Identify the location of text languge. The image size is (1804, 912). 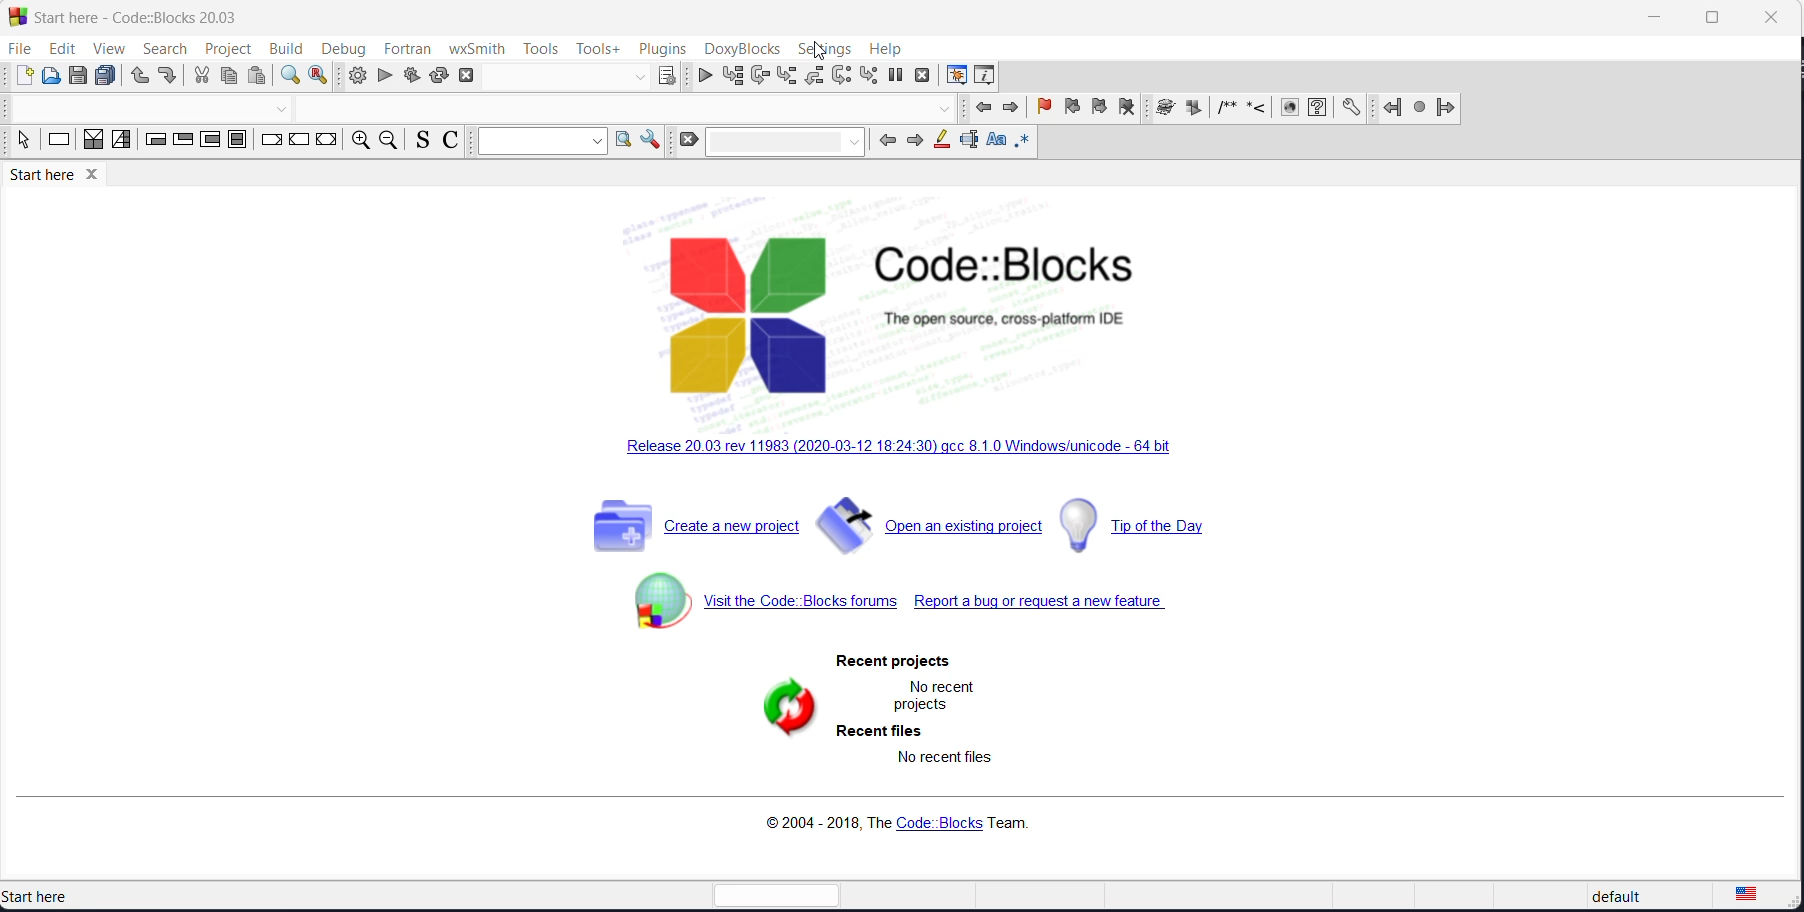
(1760, 898).